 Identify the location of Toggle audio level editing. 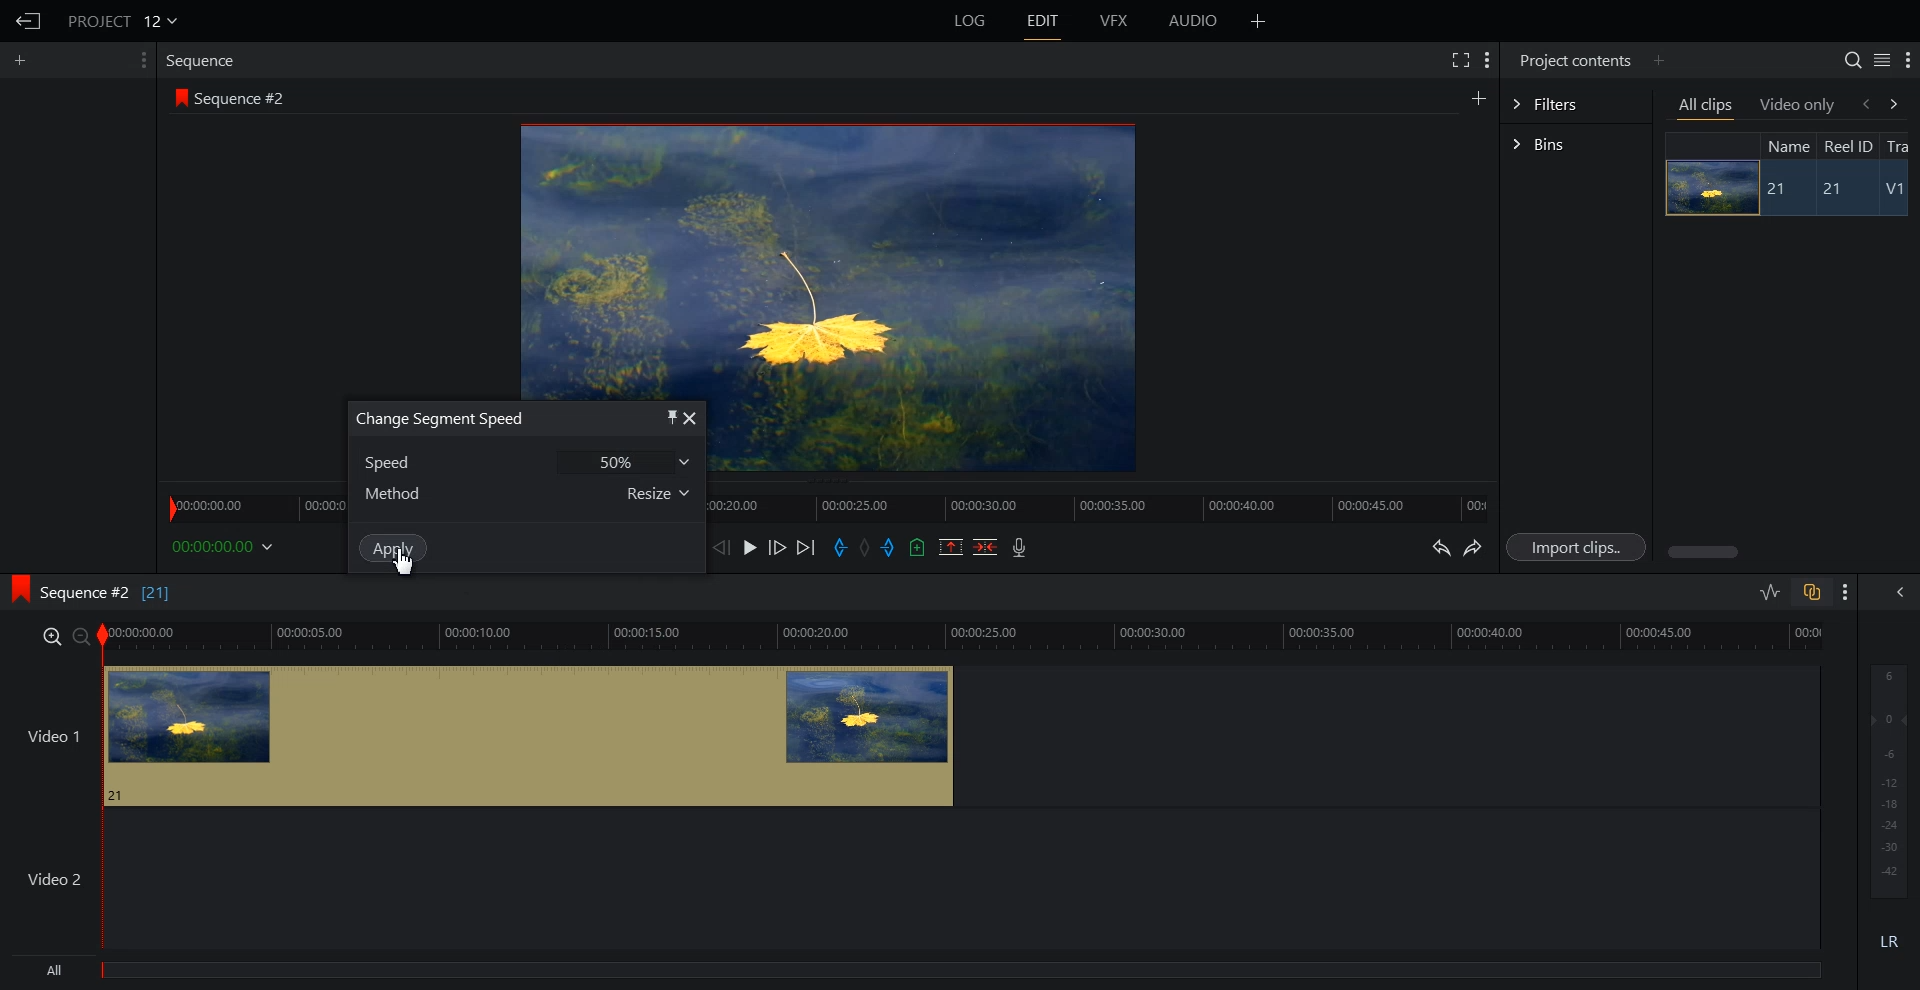
(1770, 591).